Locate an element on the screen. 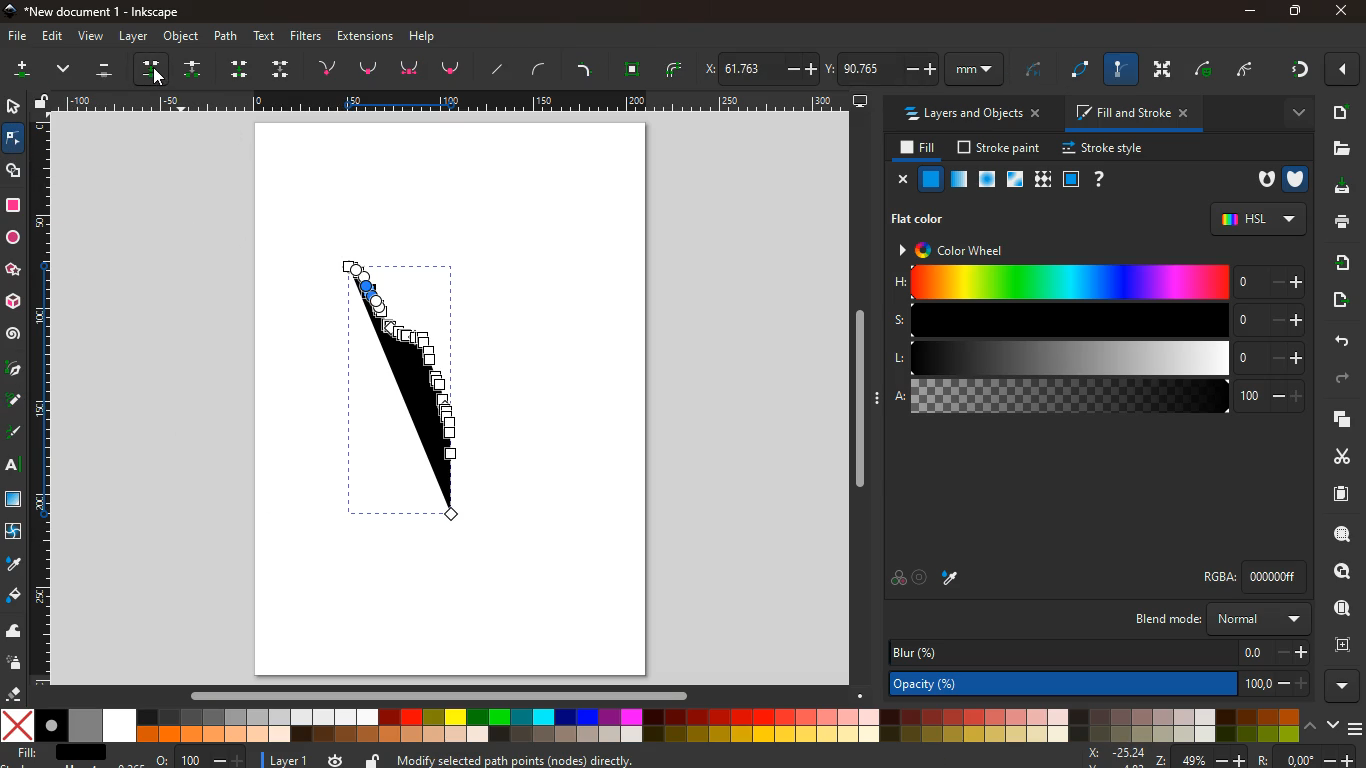 This screenshot has width=1366, height=768. color is located at coordinates (651, 725).